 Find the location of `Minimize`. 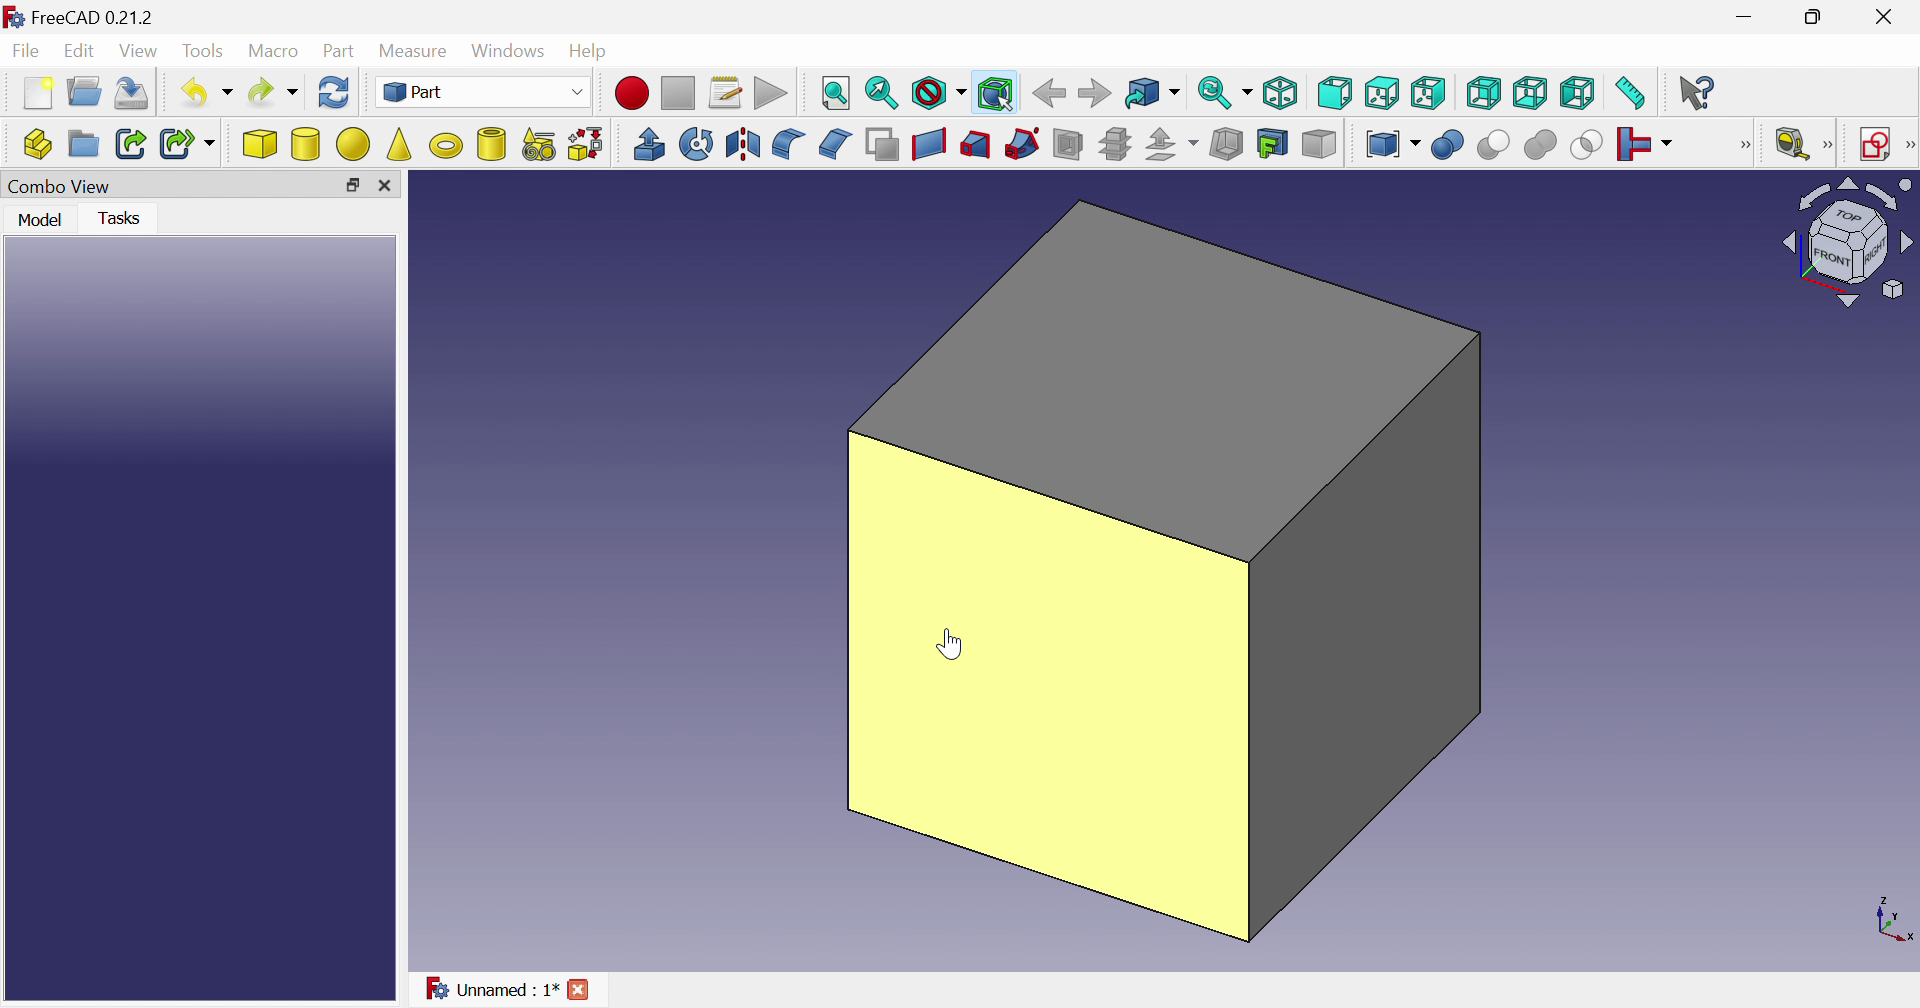

Minimize is located at coordinates (1749, 17).